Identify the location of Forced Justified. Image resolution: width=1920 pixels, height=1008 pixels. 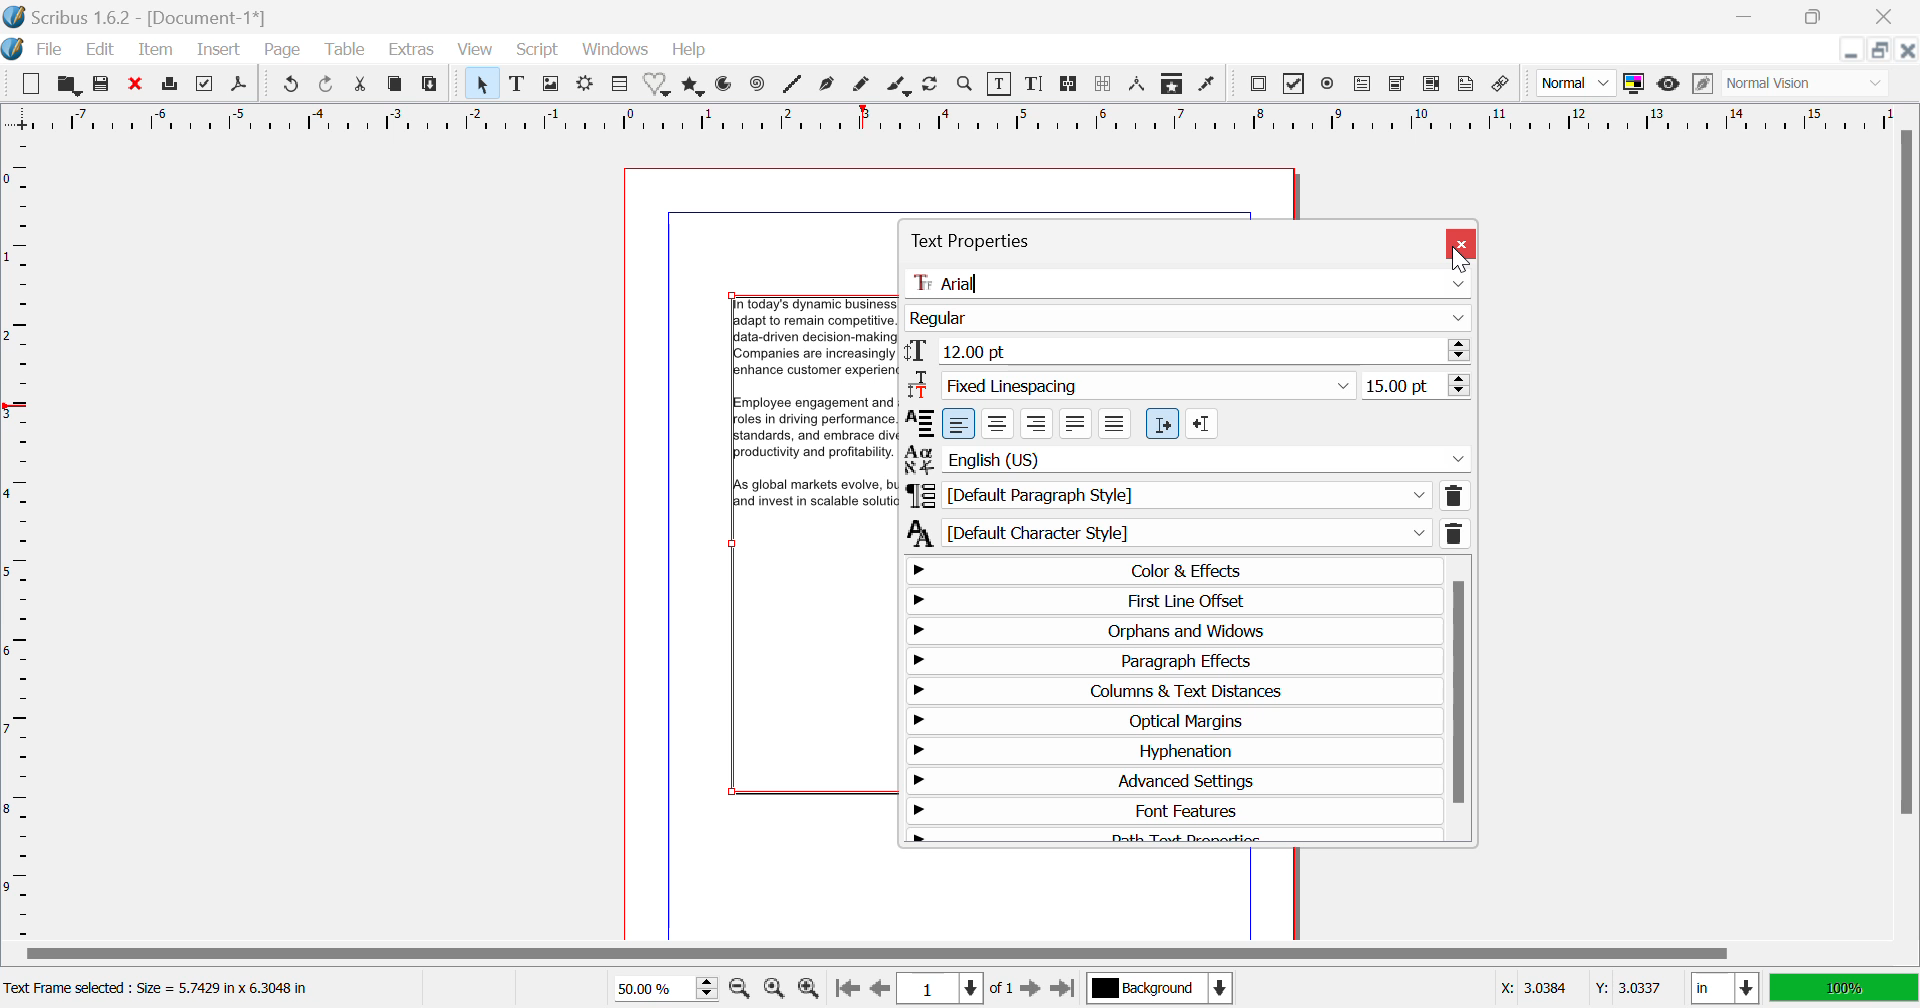
(1114, 425).